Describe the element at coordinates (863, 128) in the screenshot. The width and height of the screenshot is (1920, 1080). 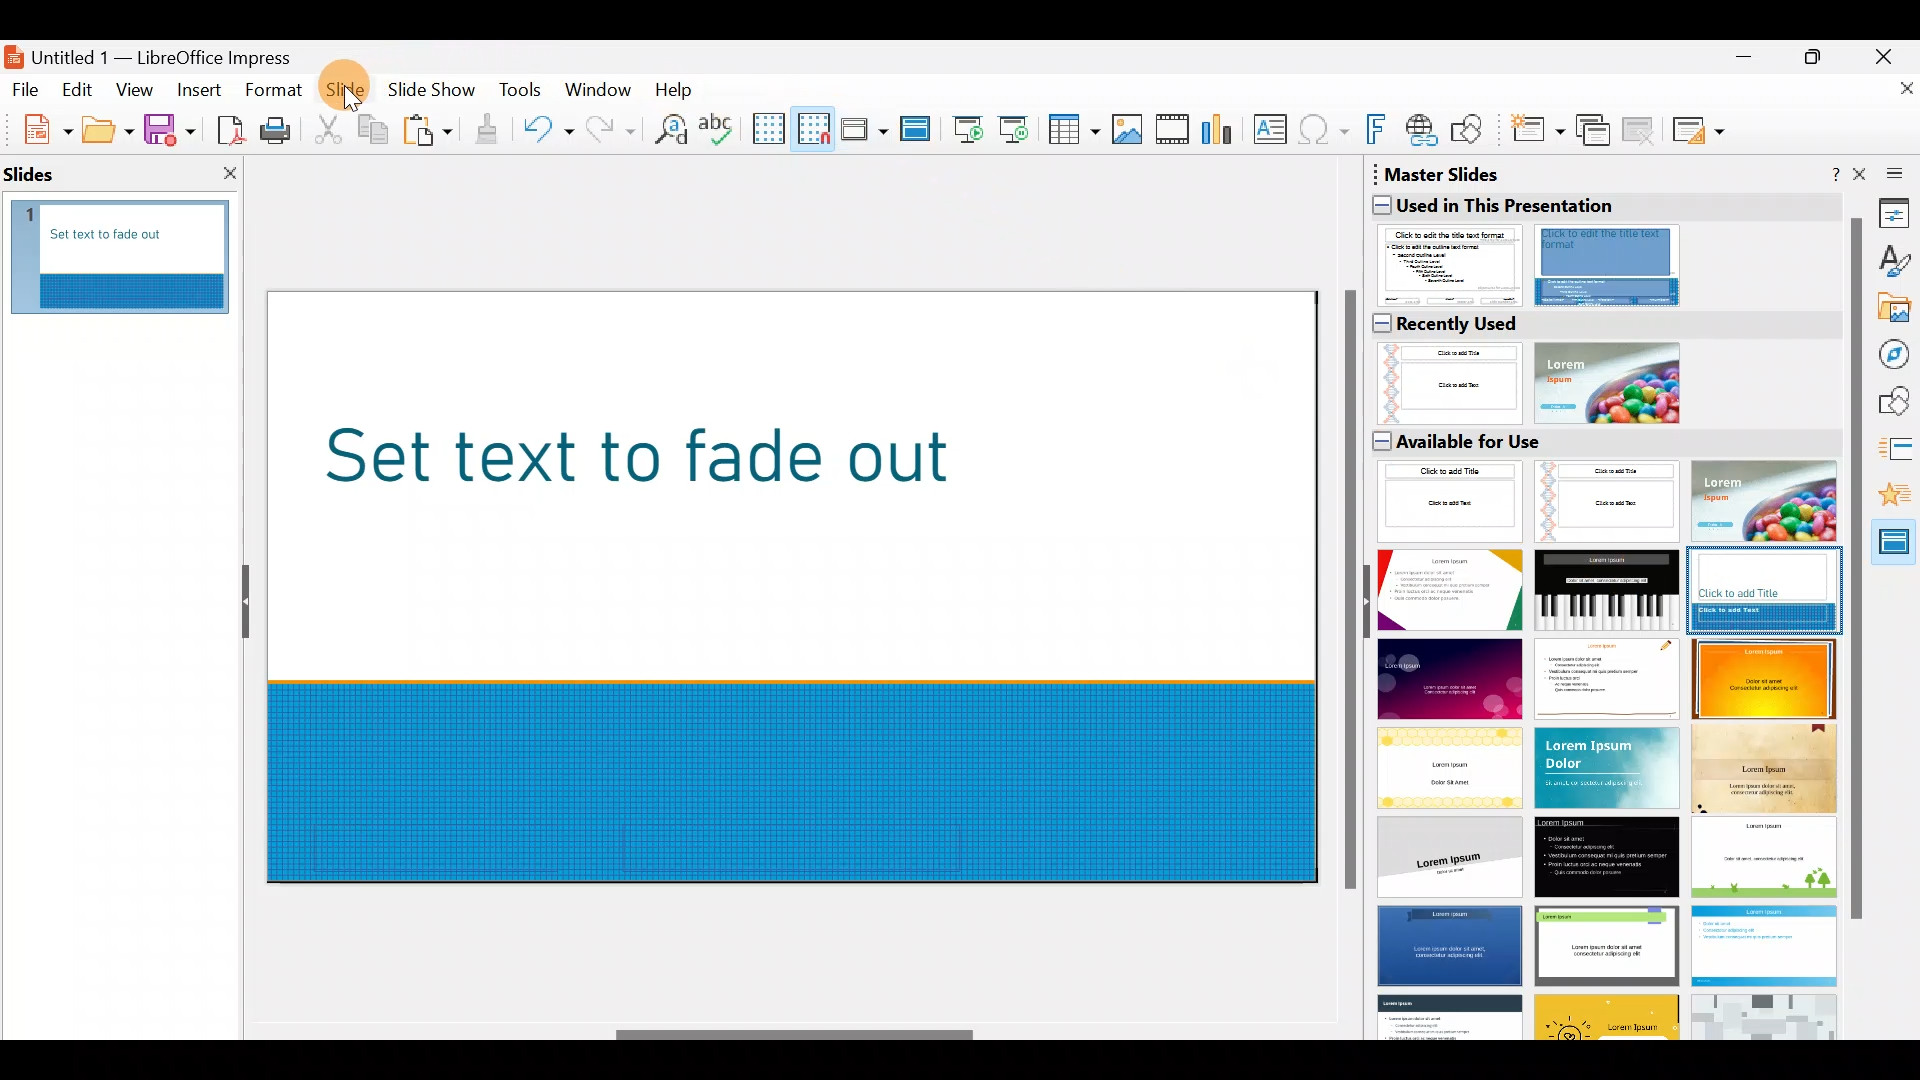
I see `Display views` at that location.